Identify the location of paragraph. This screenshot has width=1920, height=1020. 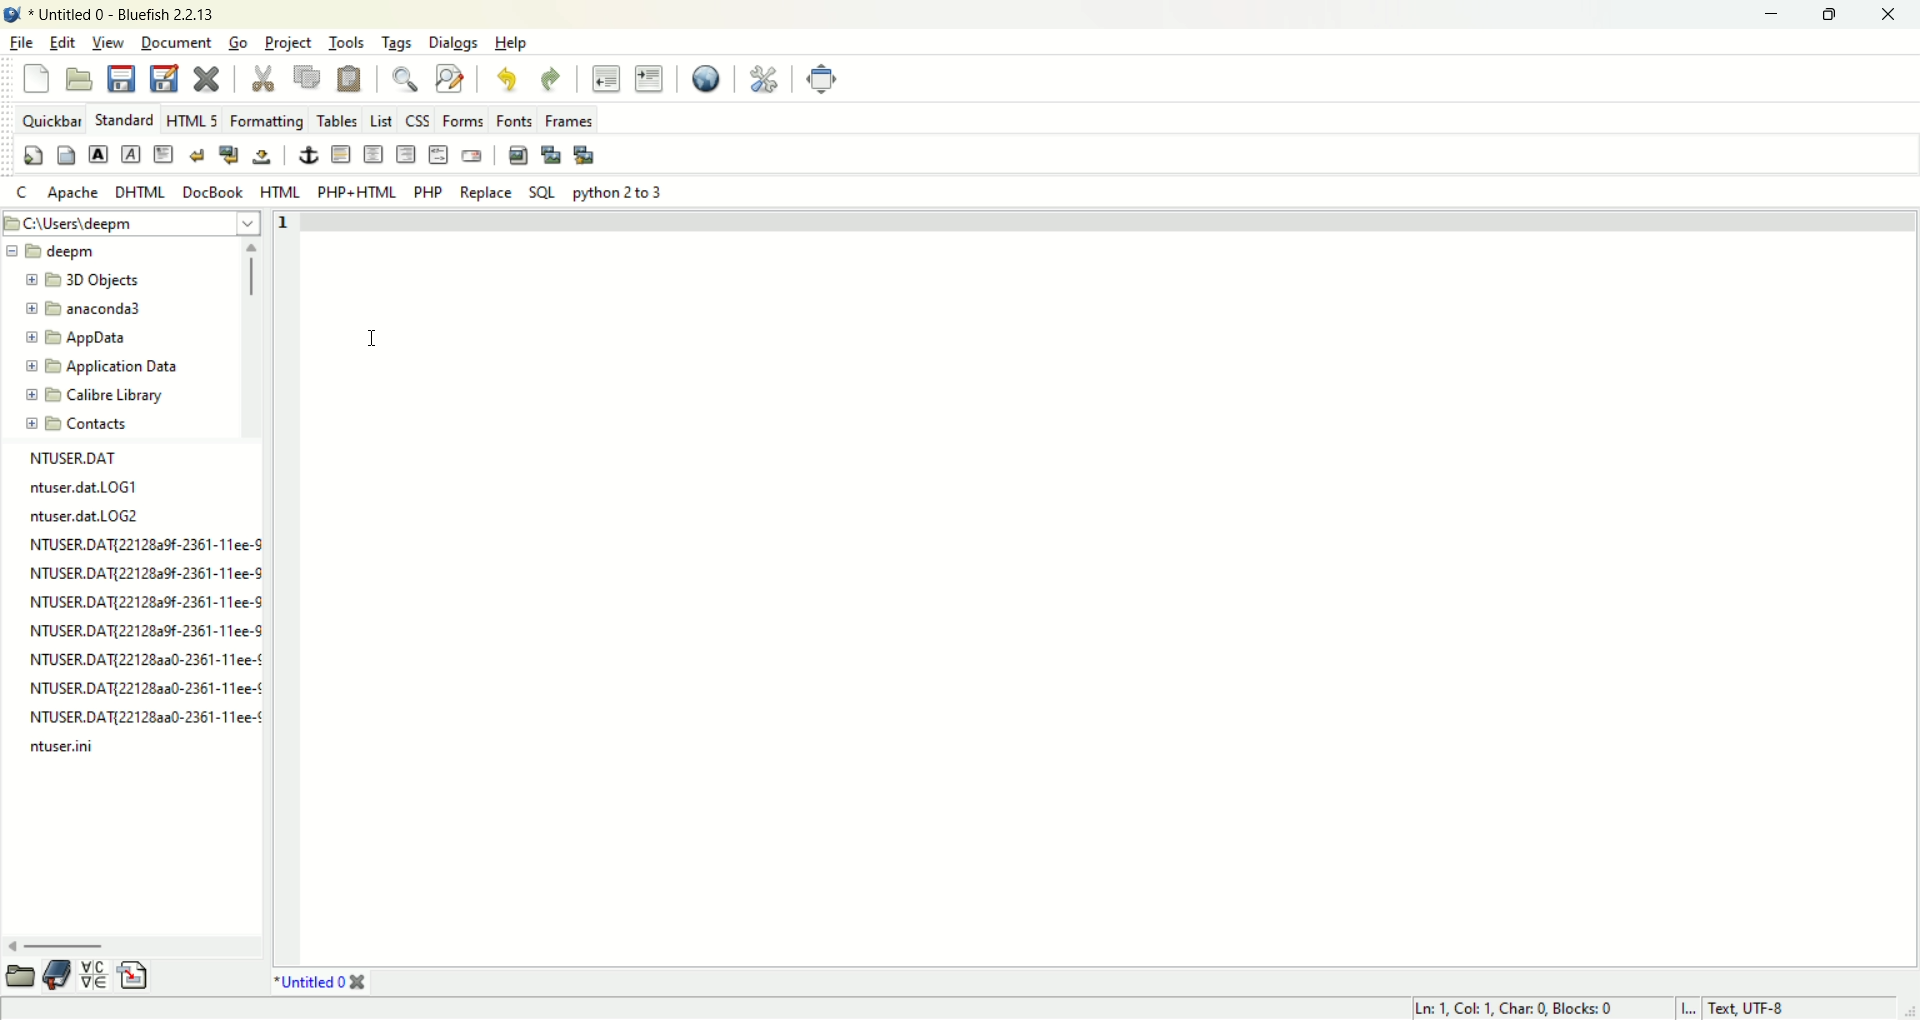
(165, 155).